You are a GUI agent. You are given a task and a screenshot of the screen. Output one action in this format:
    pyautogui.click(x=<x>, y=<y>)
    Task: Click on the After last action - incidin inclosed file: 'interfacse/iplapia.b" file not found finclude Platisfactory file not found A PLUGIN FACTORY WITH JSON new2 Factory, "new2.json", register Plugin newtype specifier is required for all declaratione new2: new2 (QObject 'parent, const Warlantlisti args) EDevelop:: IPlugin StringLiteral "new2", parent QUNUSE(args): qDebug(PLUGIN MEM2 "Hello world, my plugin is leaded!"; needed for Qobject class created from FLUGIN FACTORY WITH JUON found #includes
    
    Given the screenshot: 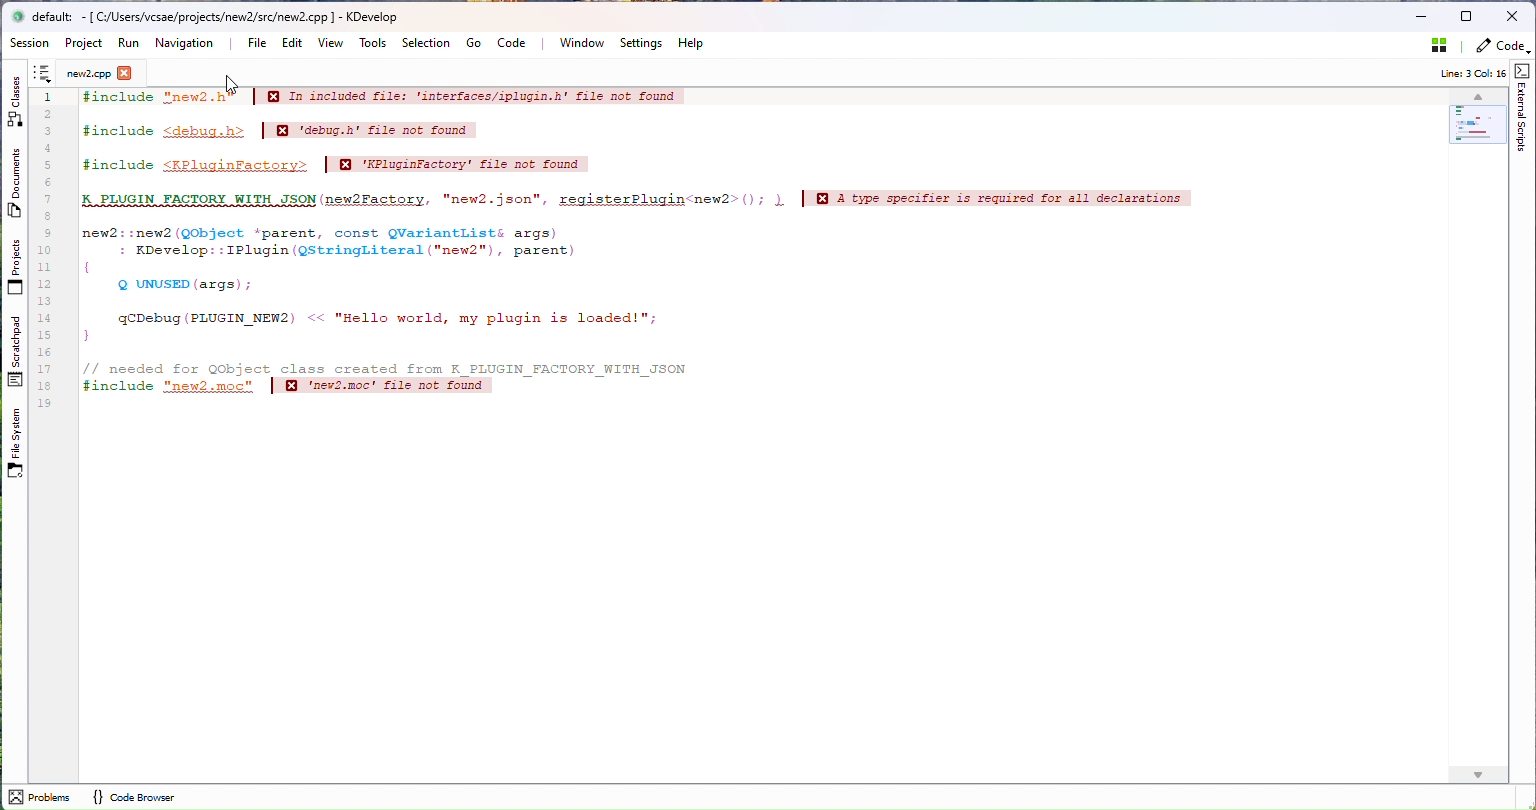 What is the action you would take?
    pyautogui.click(x=673, y=294)
    